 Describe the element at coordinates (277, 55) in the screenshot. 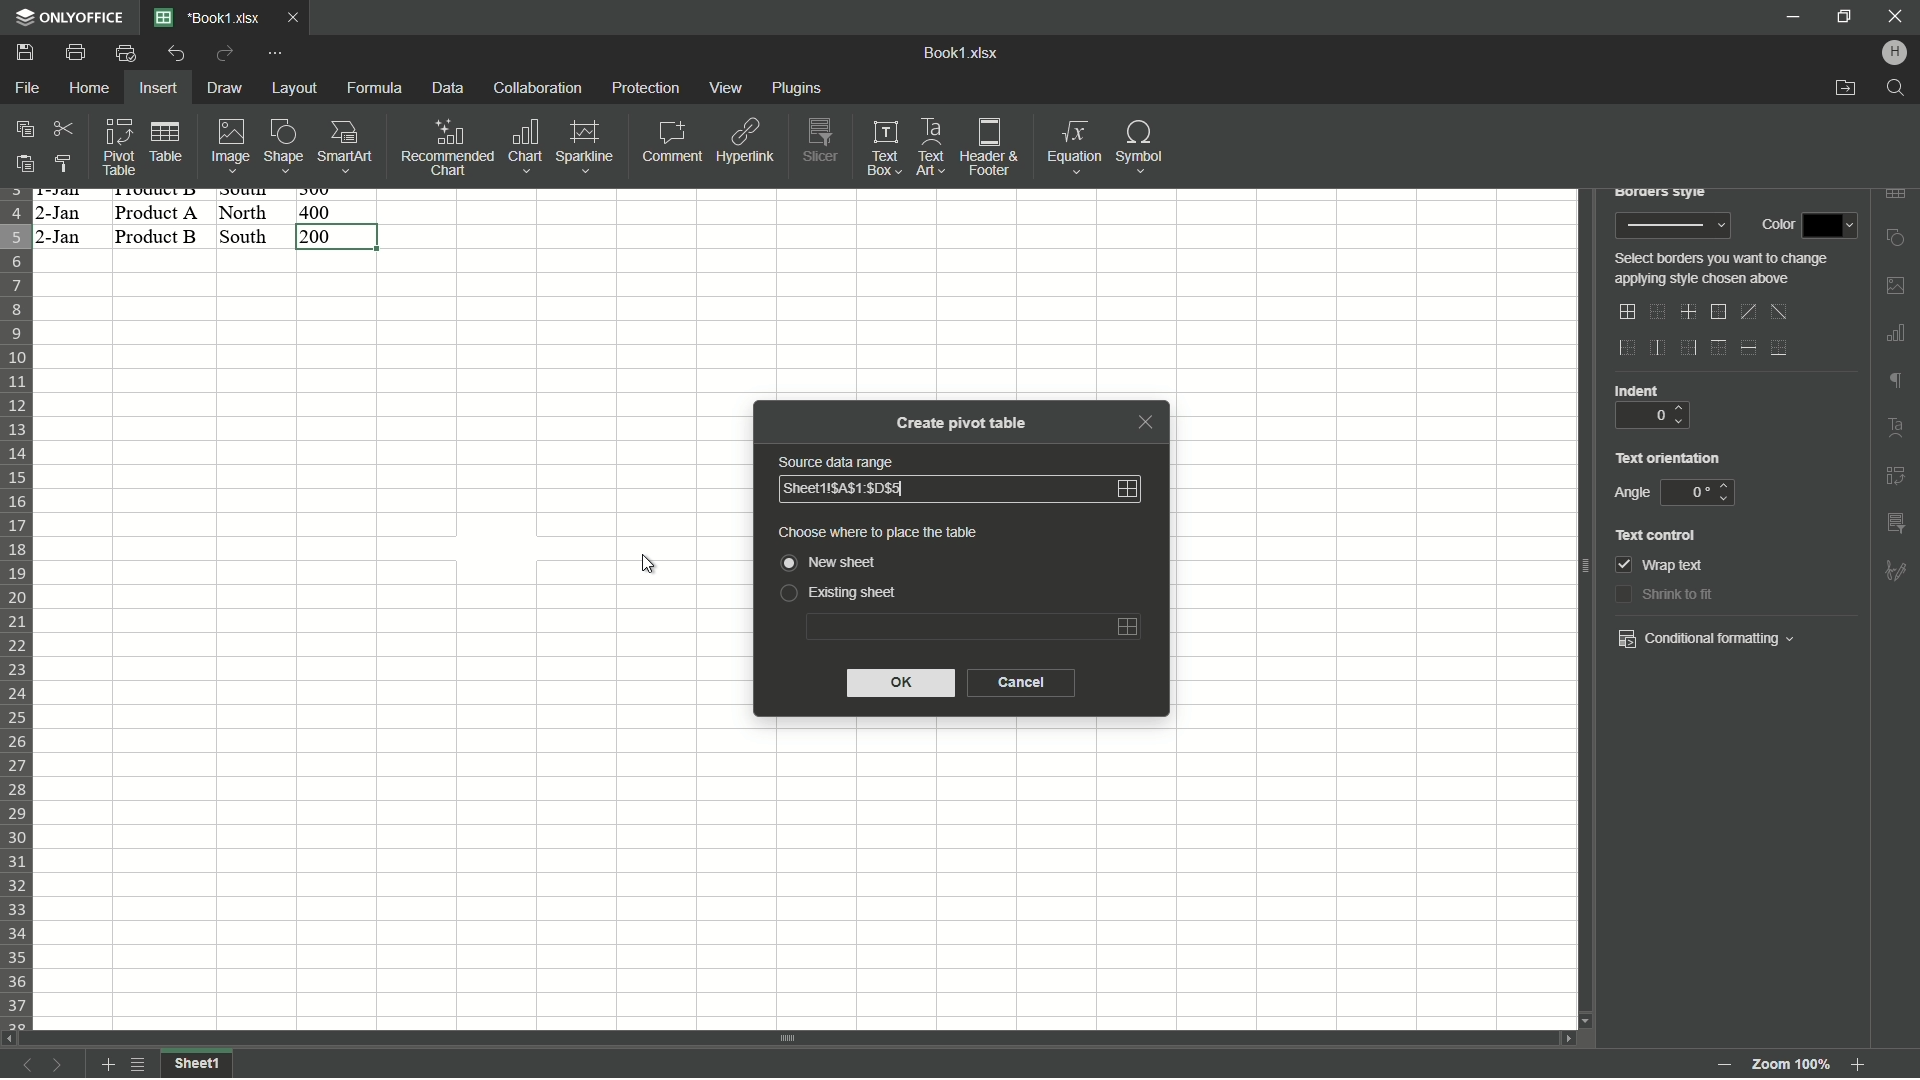

I see `customize quick access toolbar` at that location.